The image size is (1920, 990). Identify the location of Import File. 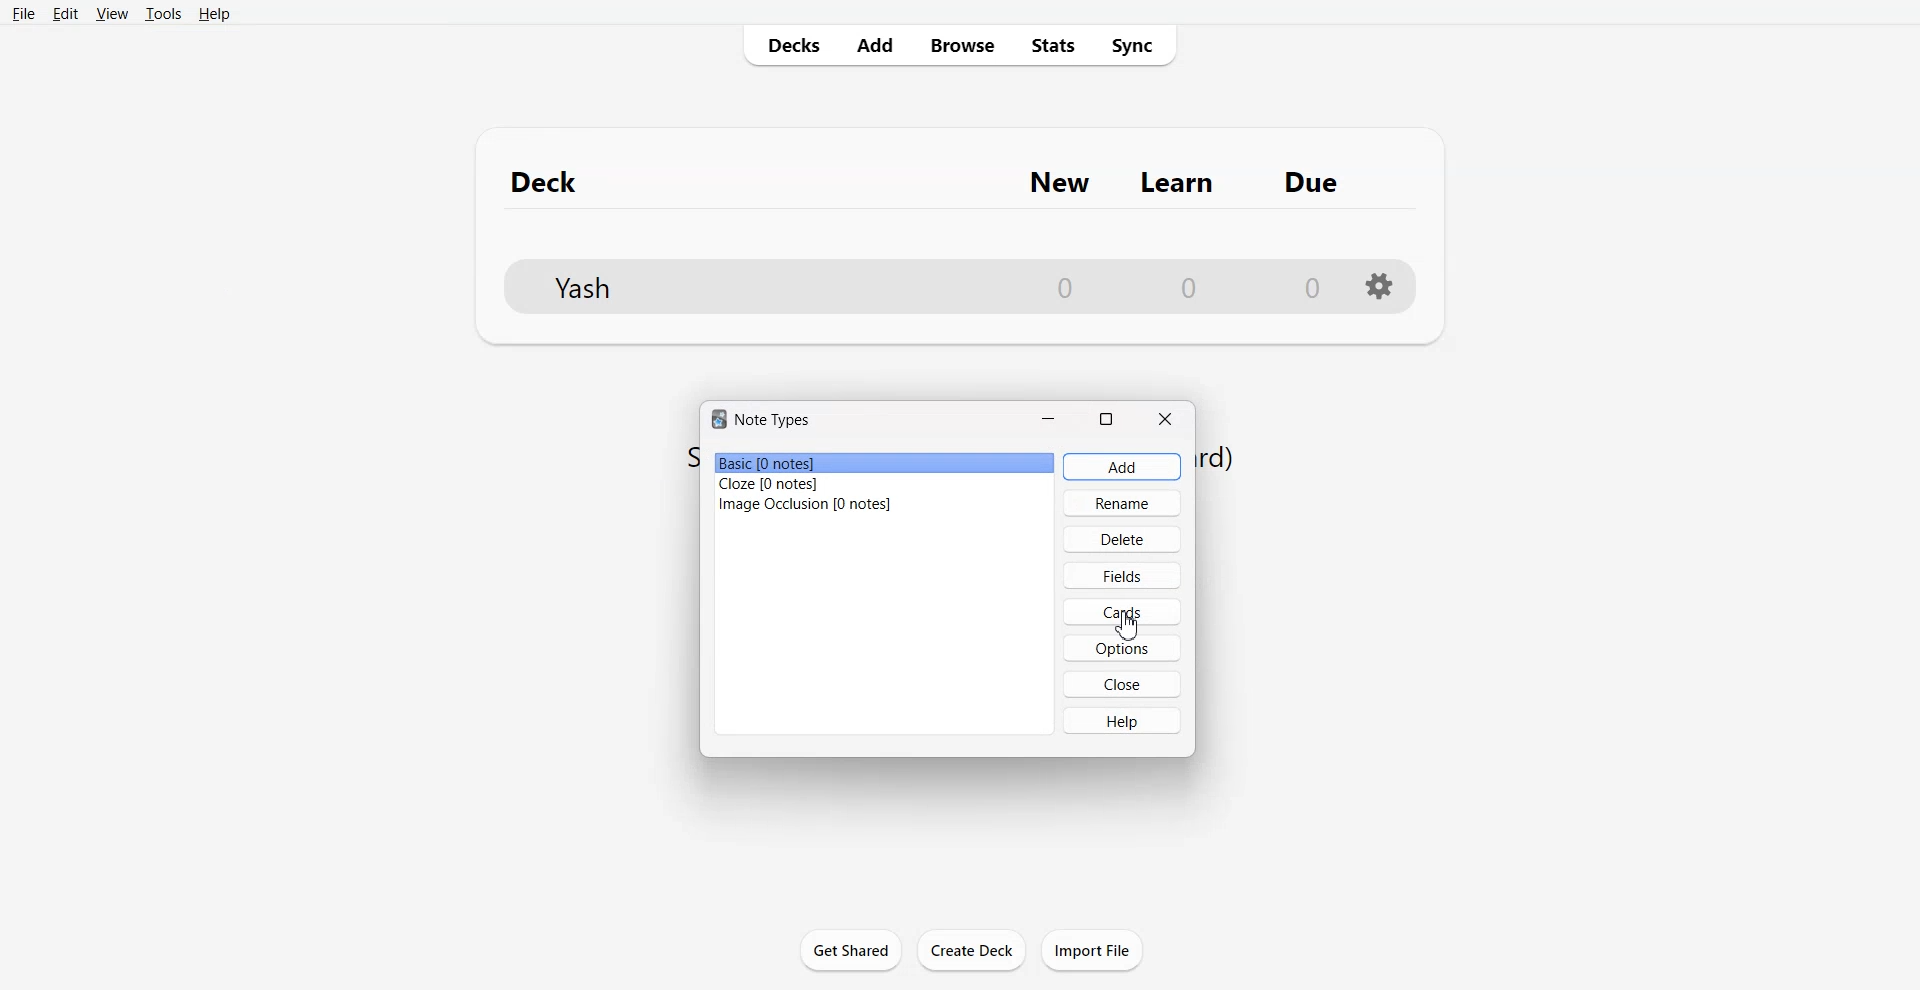
(1093, 950).